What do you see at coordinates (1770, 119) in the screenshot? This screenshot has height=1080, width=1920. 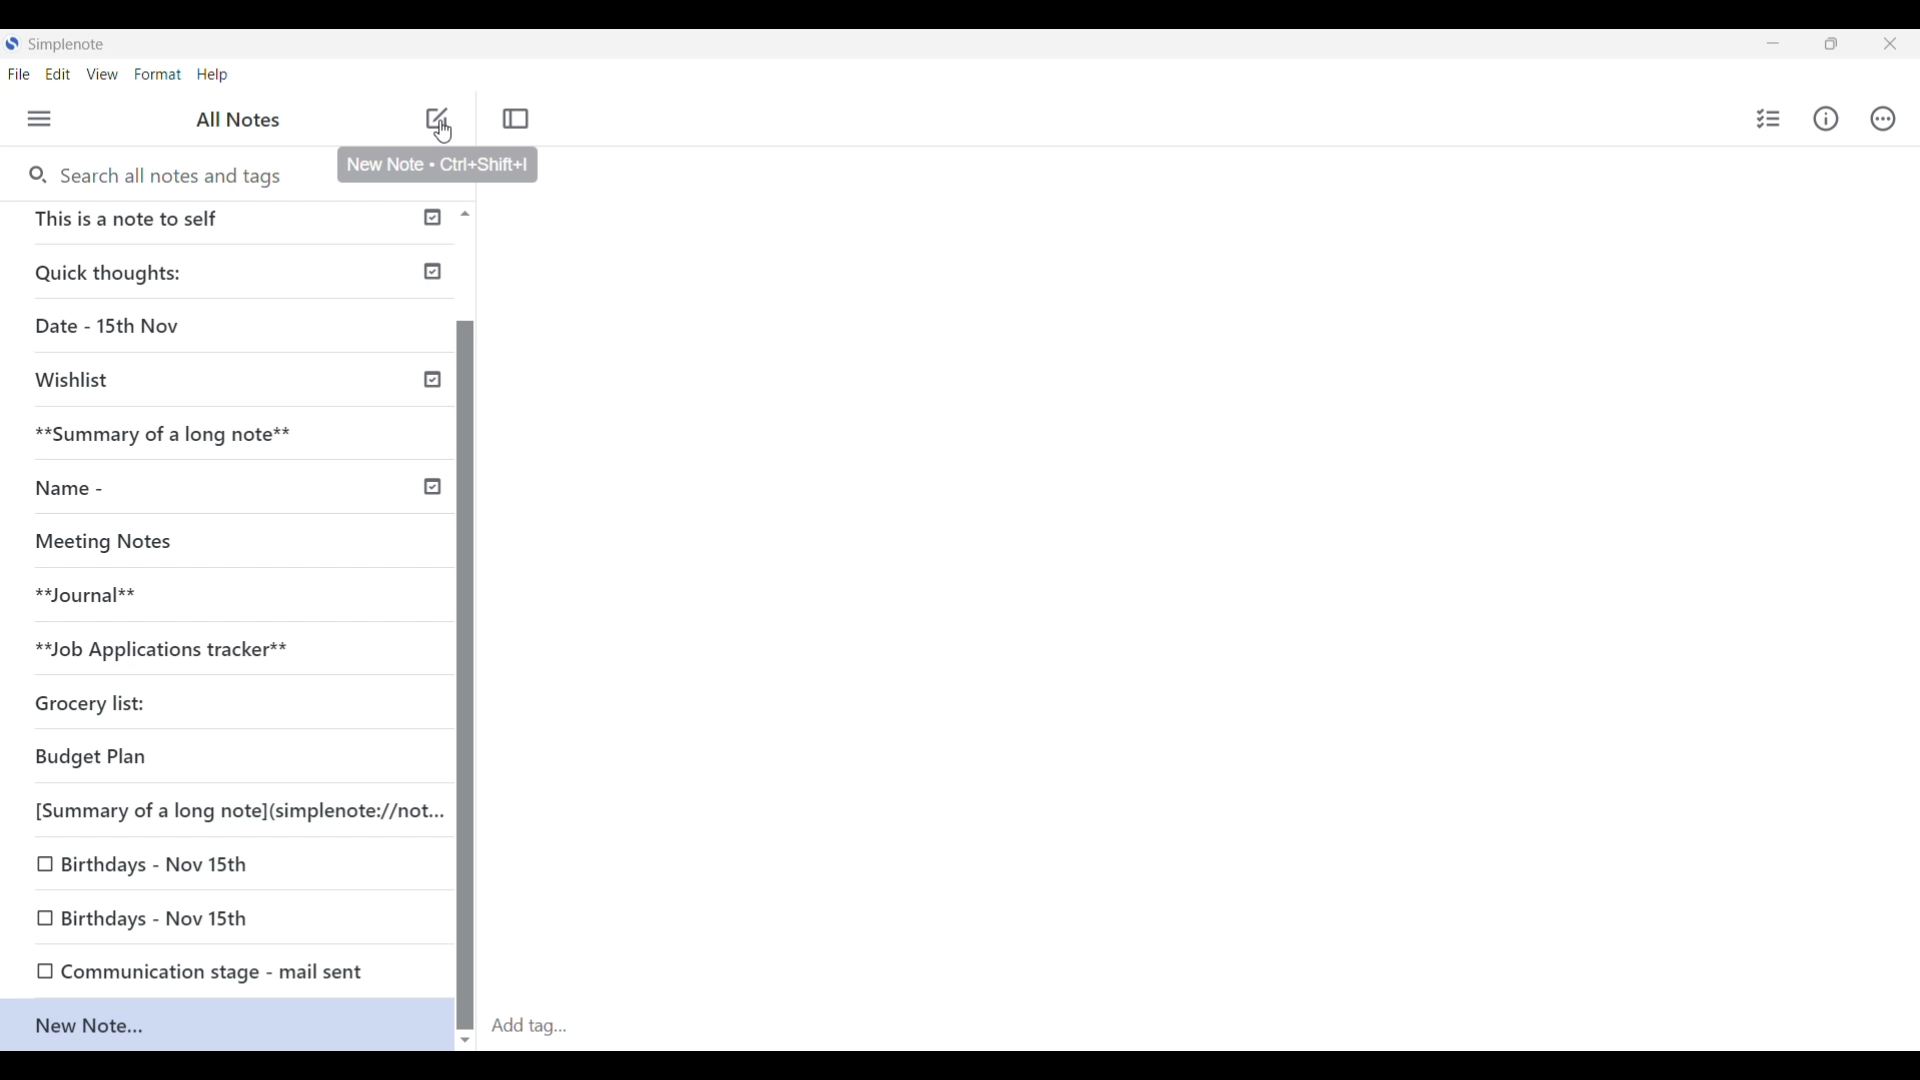 I see `Insert checklist` at bounding box center [1770, 119].